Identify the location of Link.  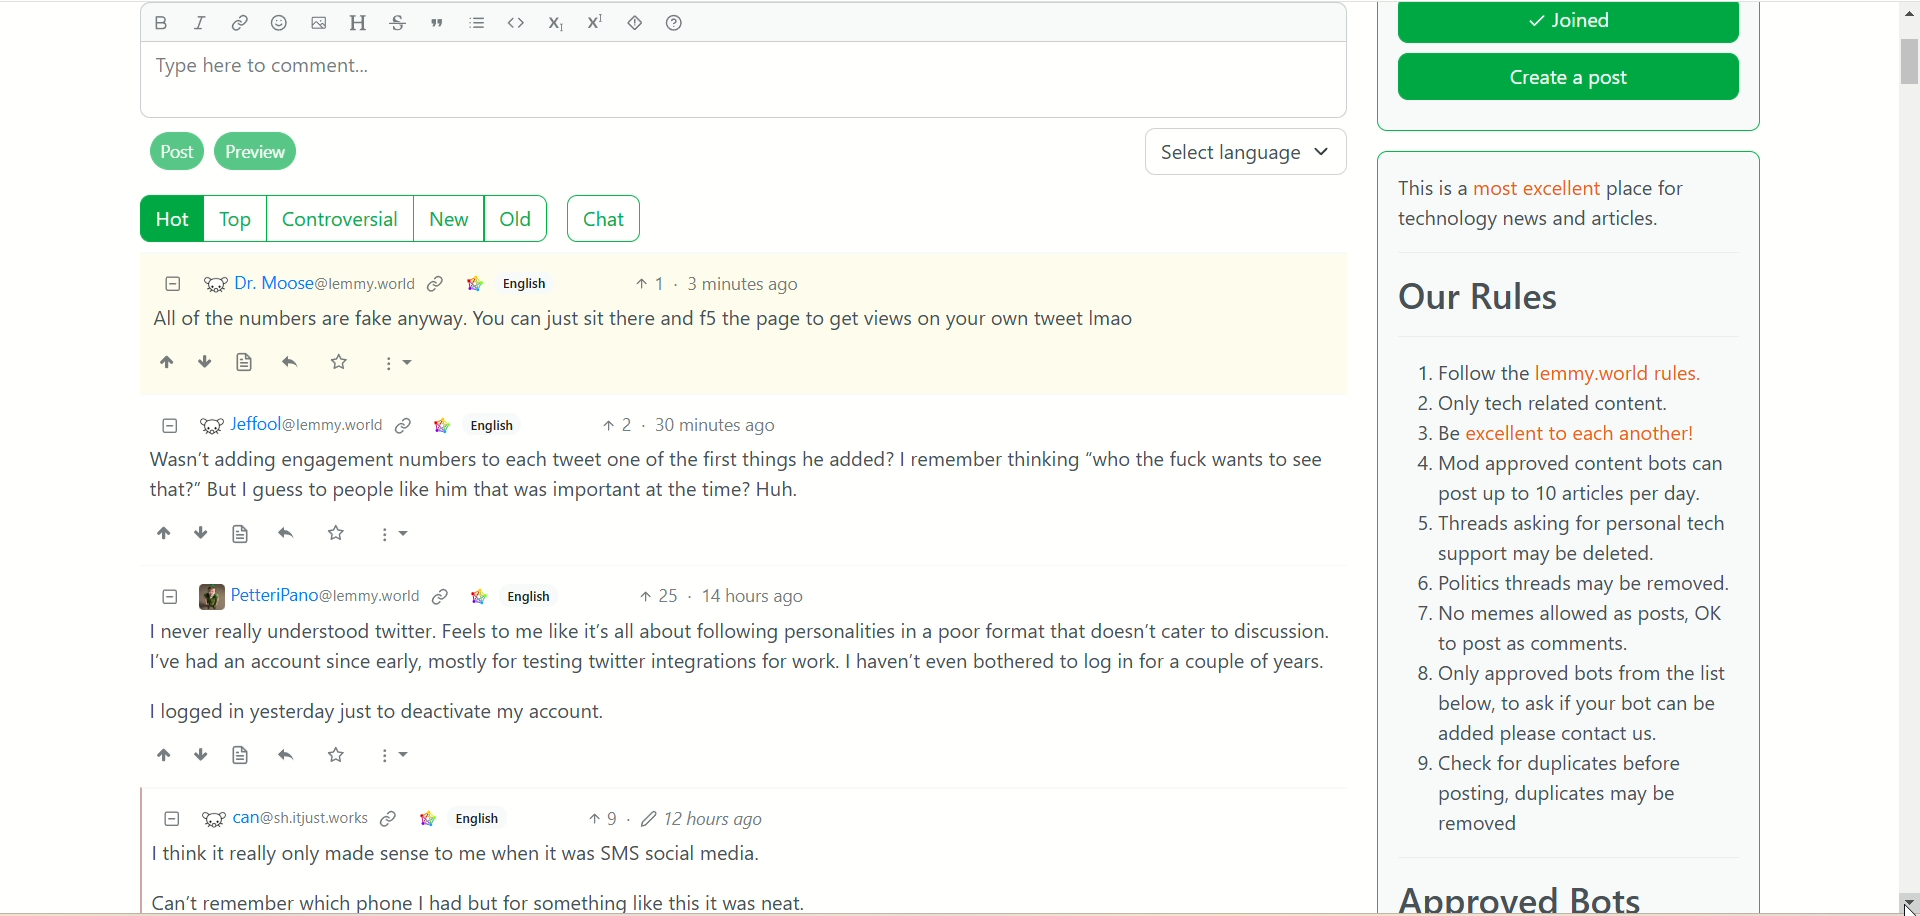
(476, 283).